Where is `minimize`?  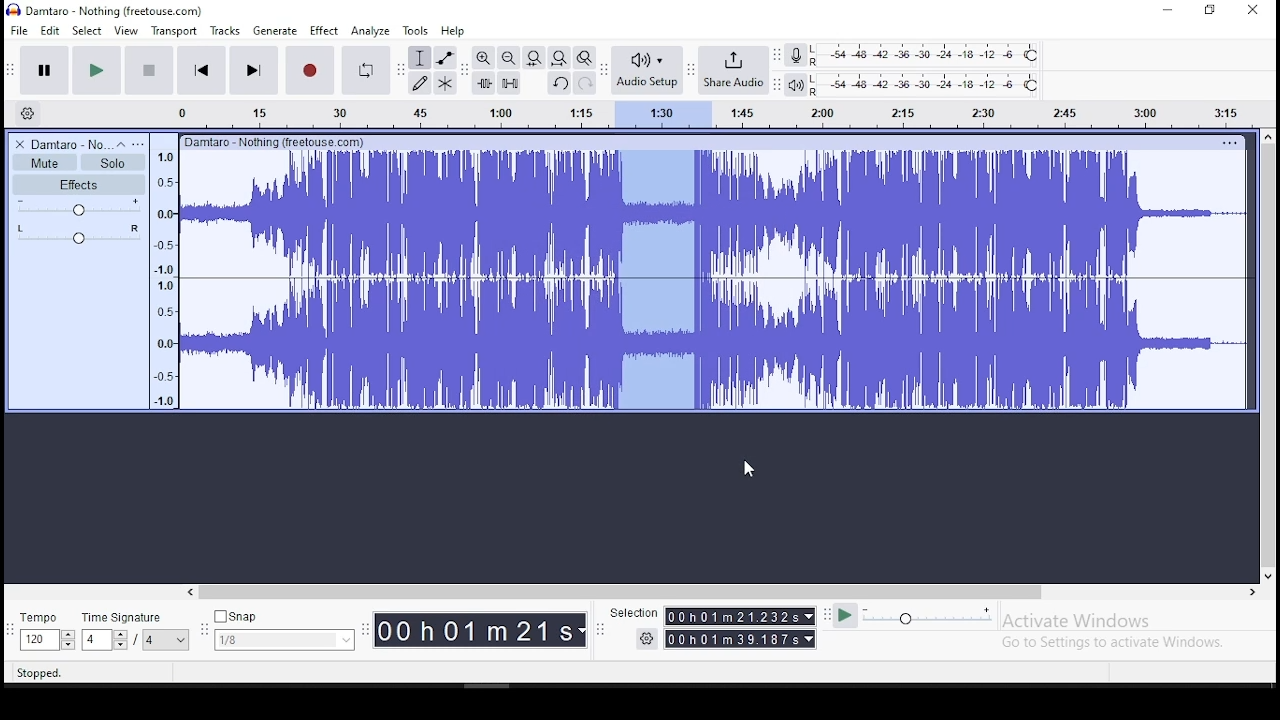 minimize is located at coordinates (1169, 11).